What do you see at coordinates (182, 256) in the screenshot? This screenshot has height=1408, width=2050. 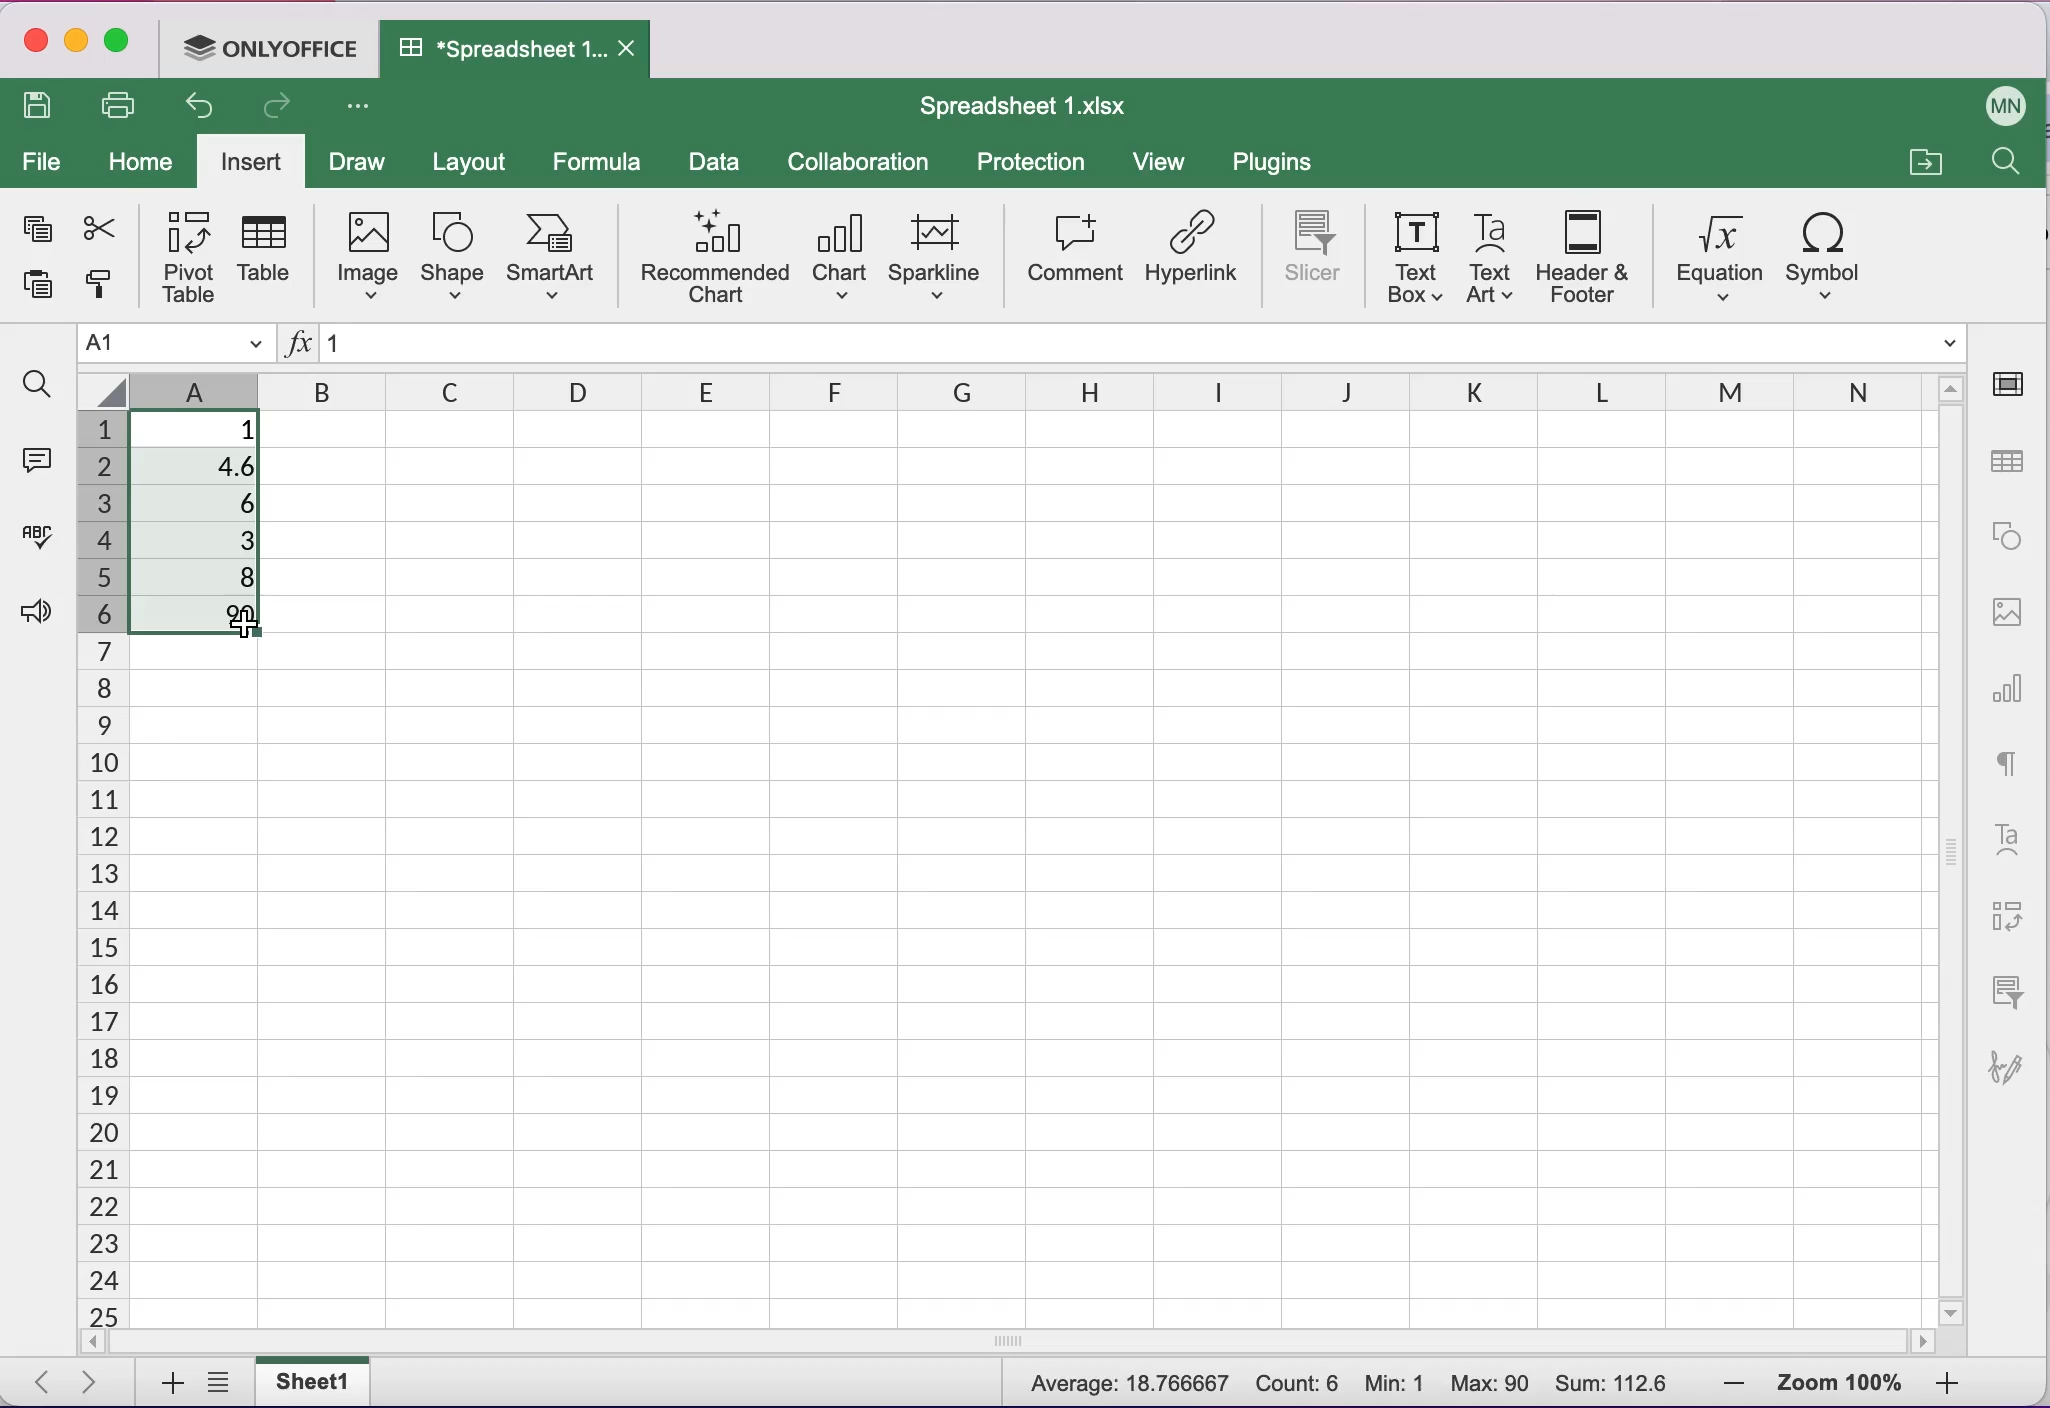 I see `pivot table` at bounding box center [182, 256].